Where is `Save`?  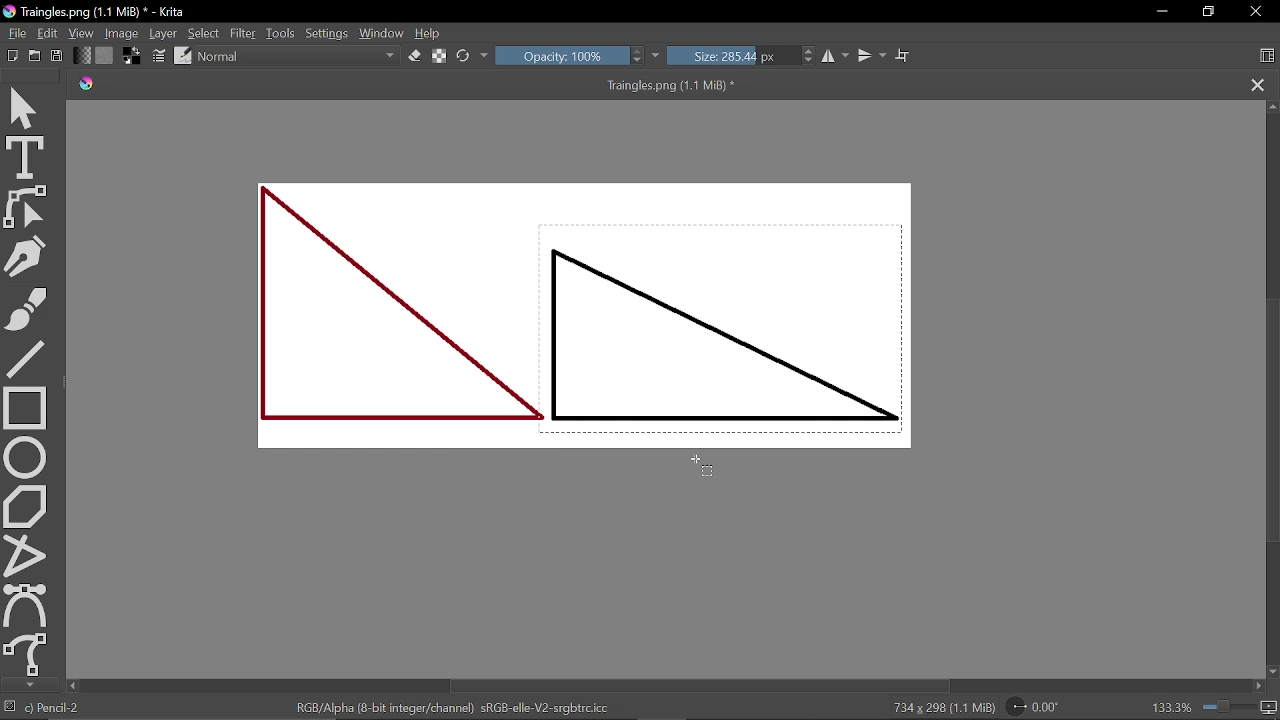 Save is located at coordinates (58, 56).